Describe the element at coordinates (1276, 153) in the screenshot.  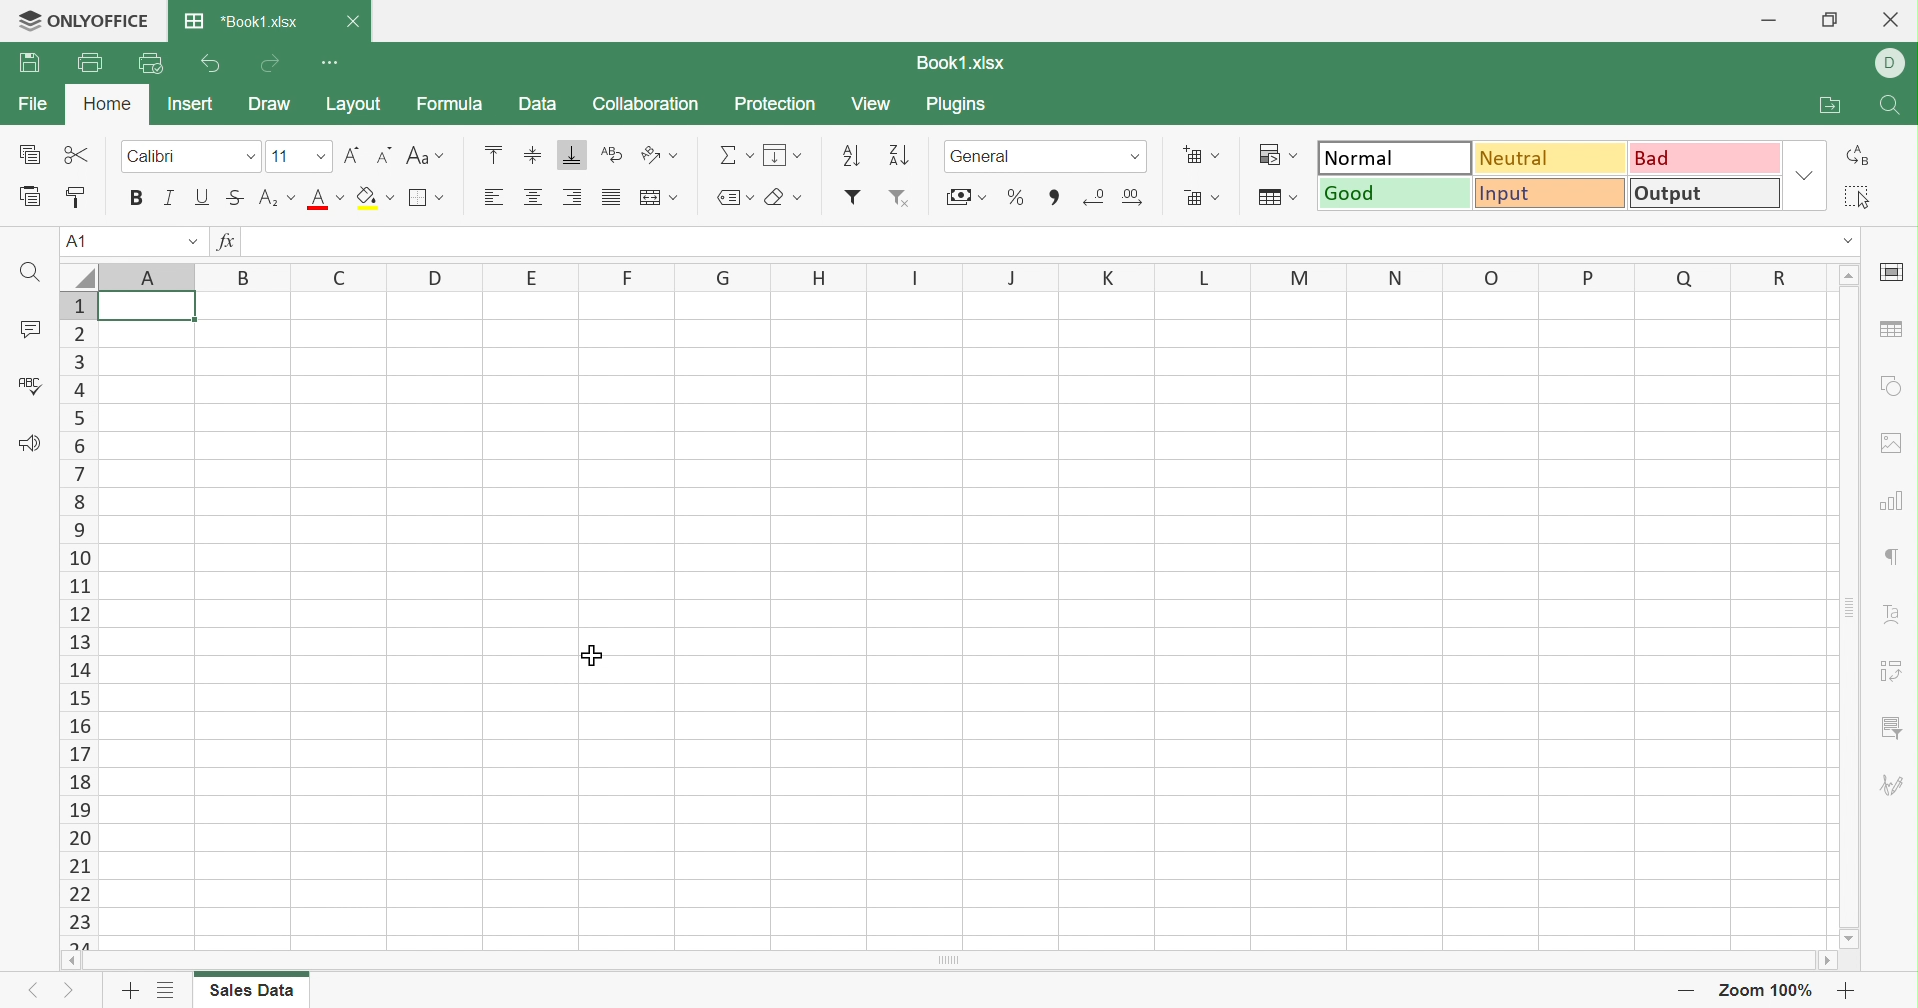
I see `Conditional formatting` at that location.